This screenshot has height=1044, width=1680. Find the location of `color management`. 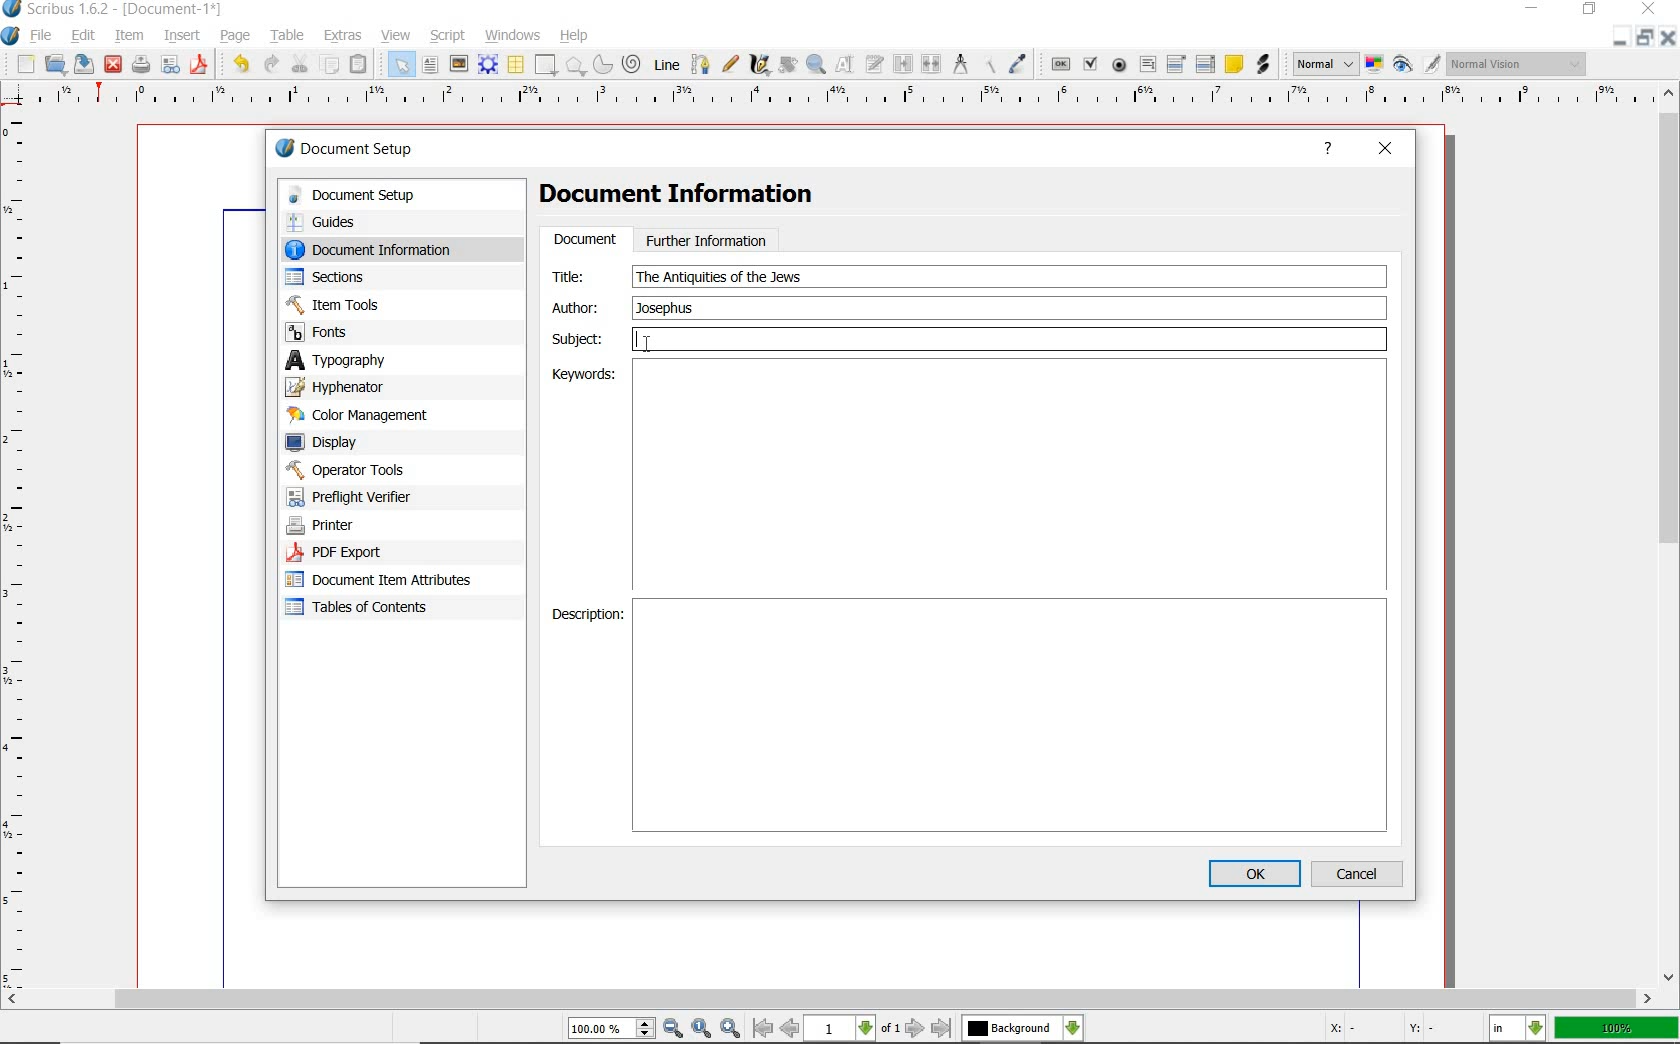

color management is located at coordinates (362, 415).